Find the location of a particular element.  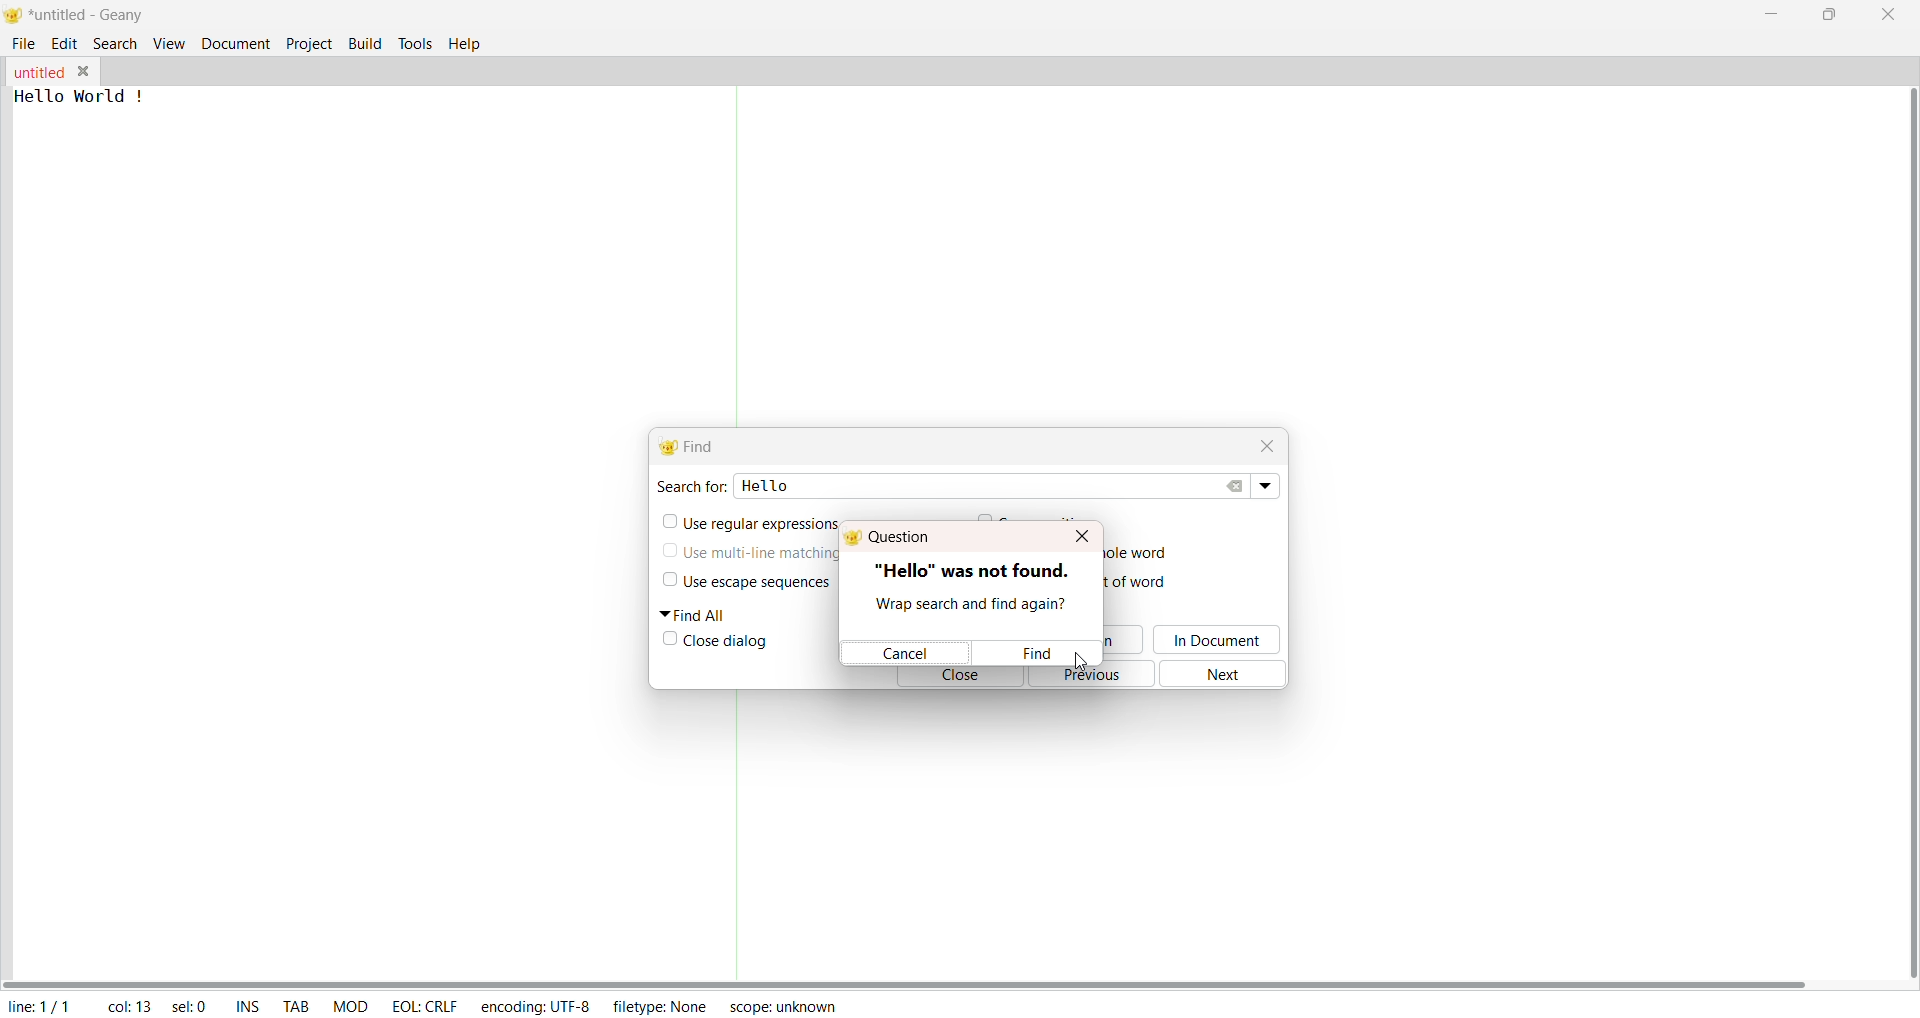

Help is located at coordinates (467, 43).